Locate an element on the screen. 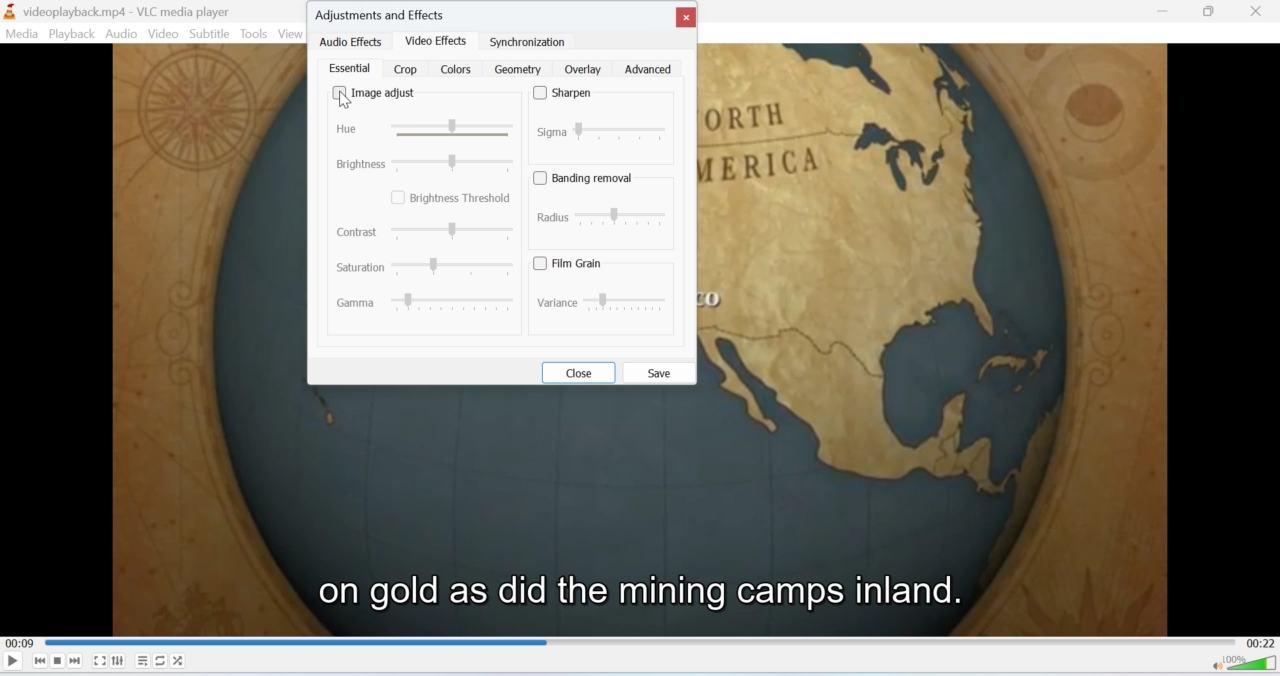 The width and height of the screenshot is (1280, 676). save  is located at coordinates (661, 372).